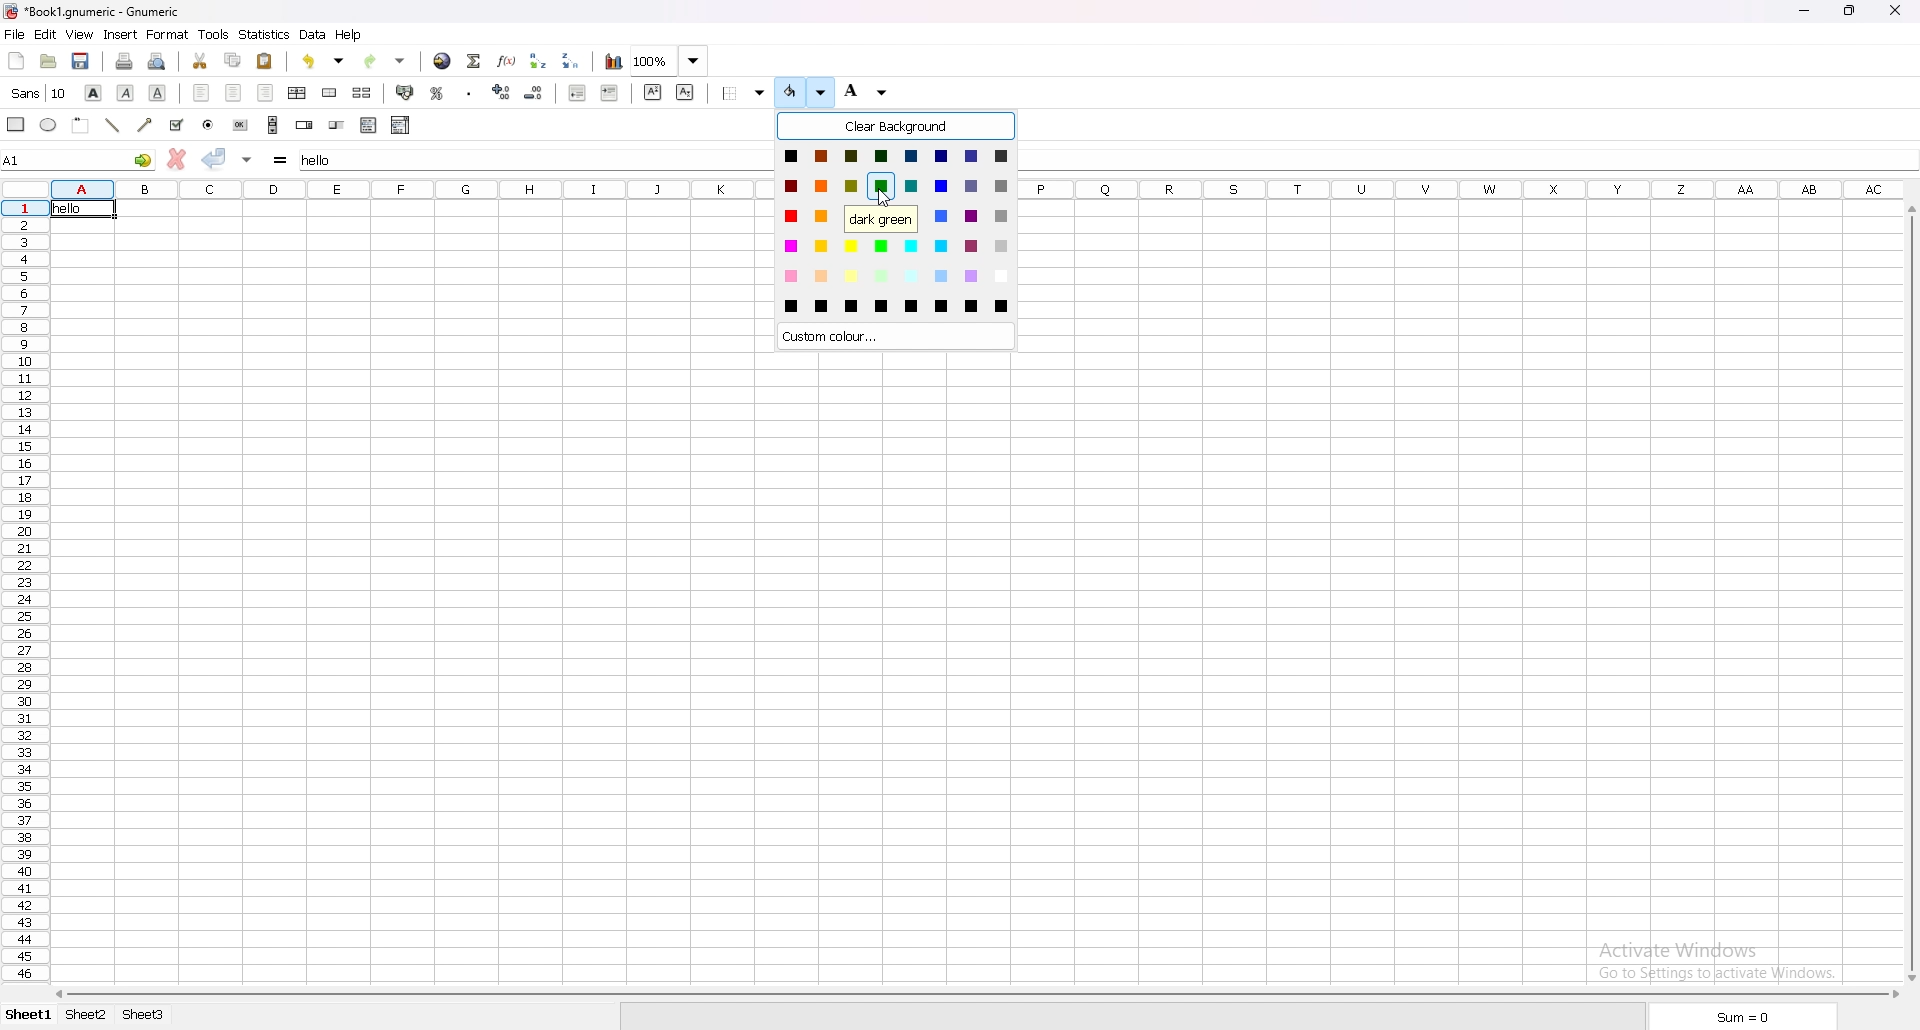 The height and width of the screenshot is (1030, 1920). What do you see at coordinates (80, 34) in the screenshot?
I see `view` at bounding box center [80, 34].